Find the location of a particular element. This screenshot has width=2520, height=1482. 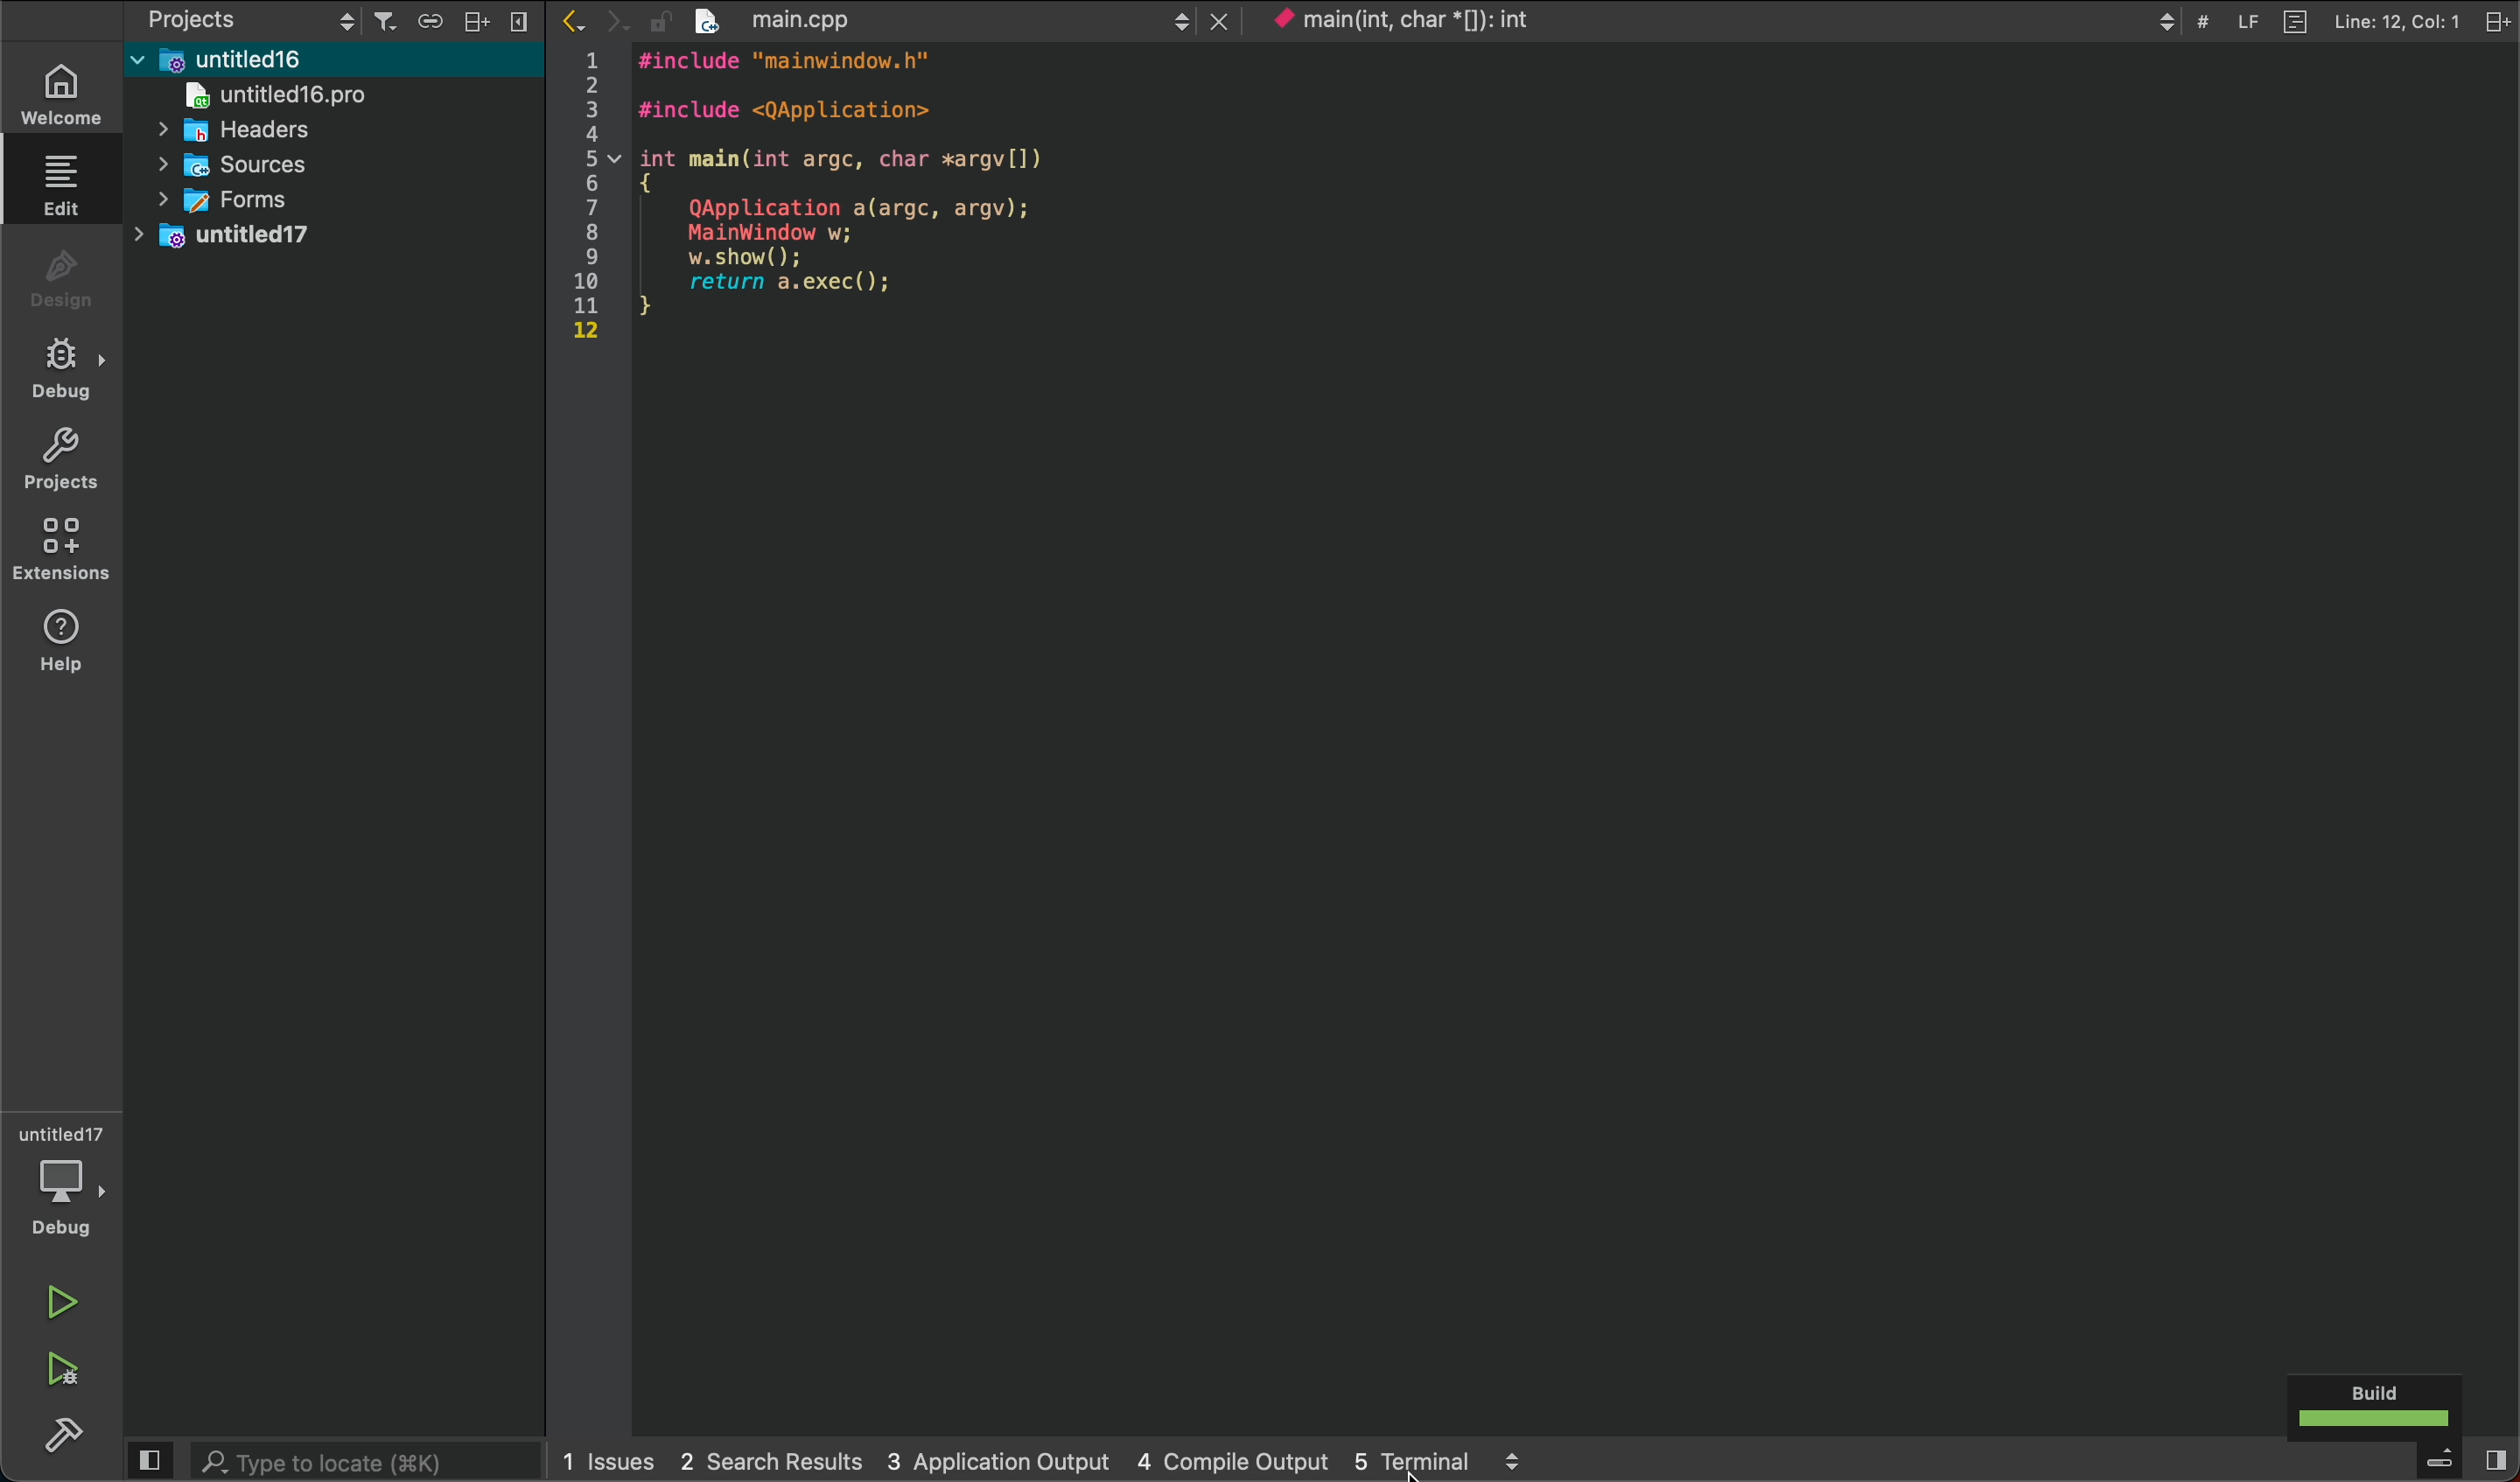

side panel is located at coordinates (149, 1461).